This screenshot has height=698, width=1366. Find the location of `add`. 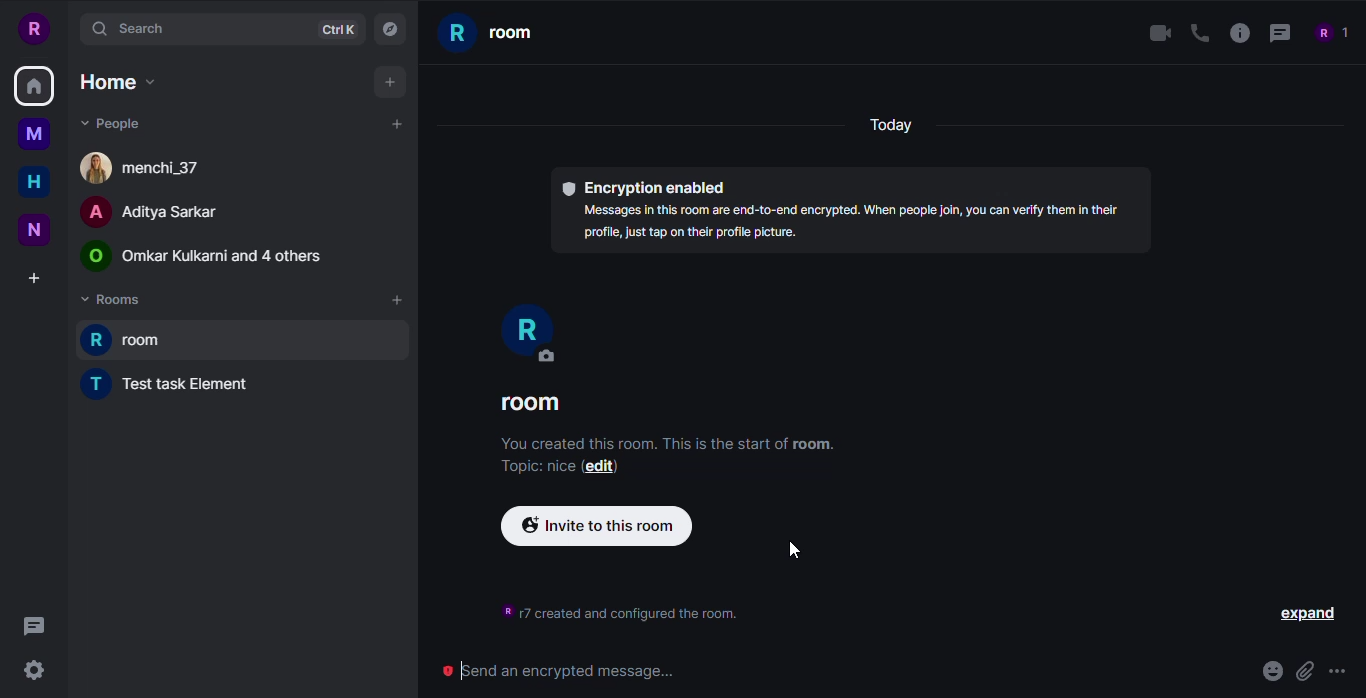

add is located at coordinates (395, 301).